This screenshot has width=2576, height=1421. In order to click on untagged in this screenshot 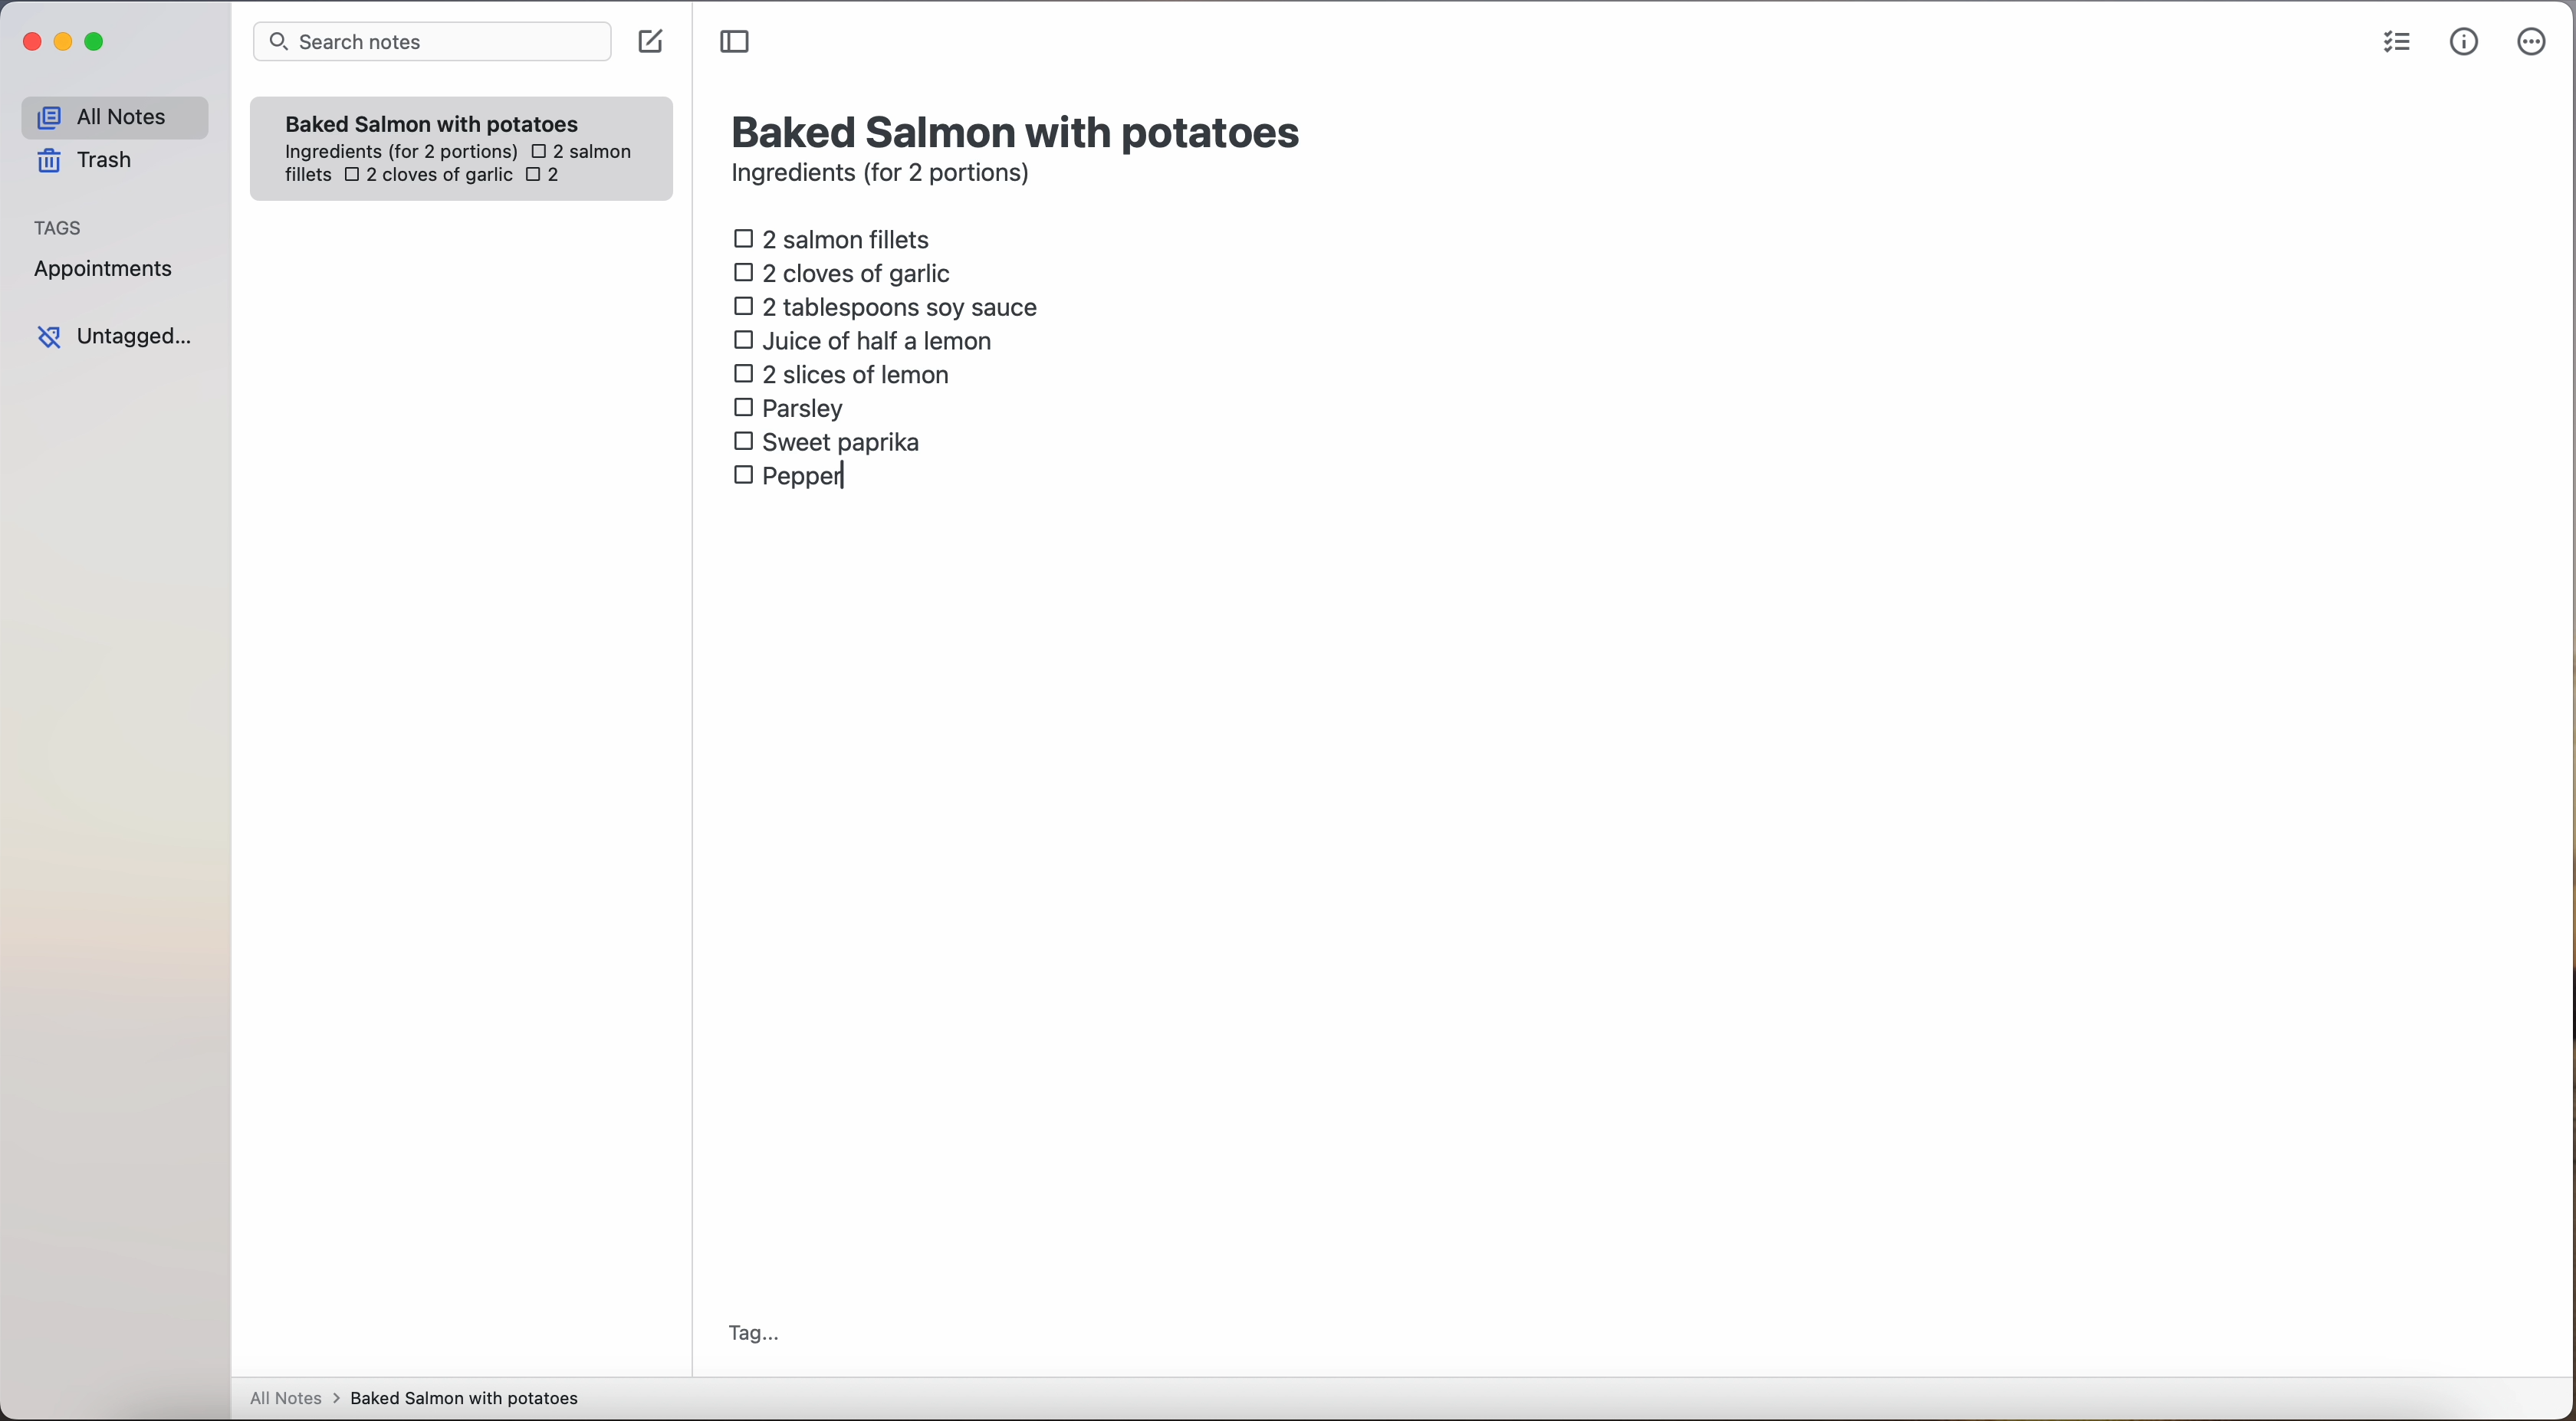, I will do `click(117, 336)`.